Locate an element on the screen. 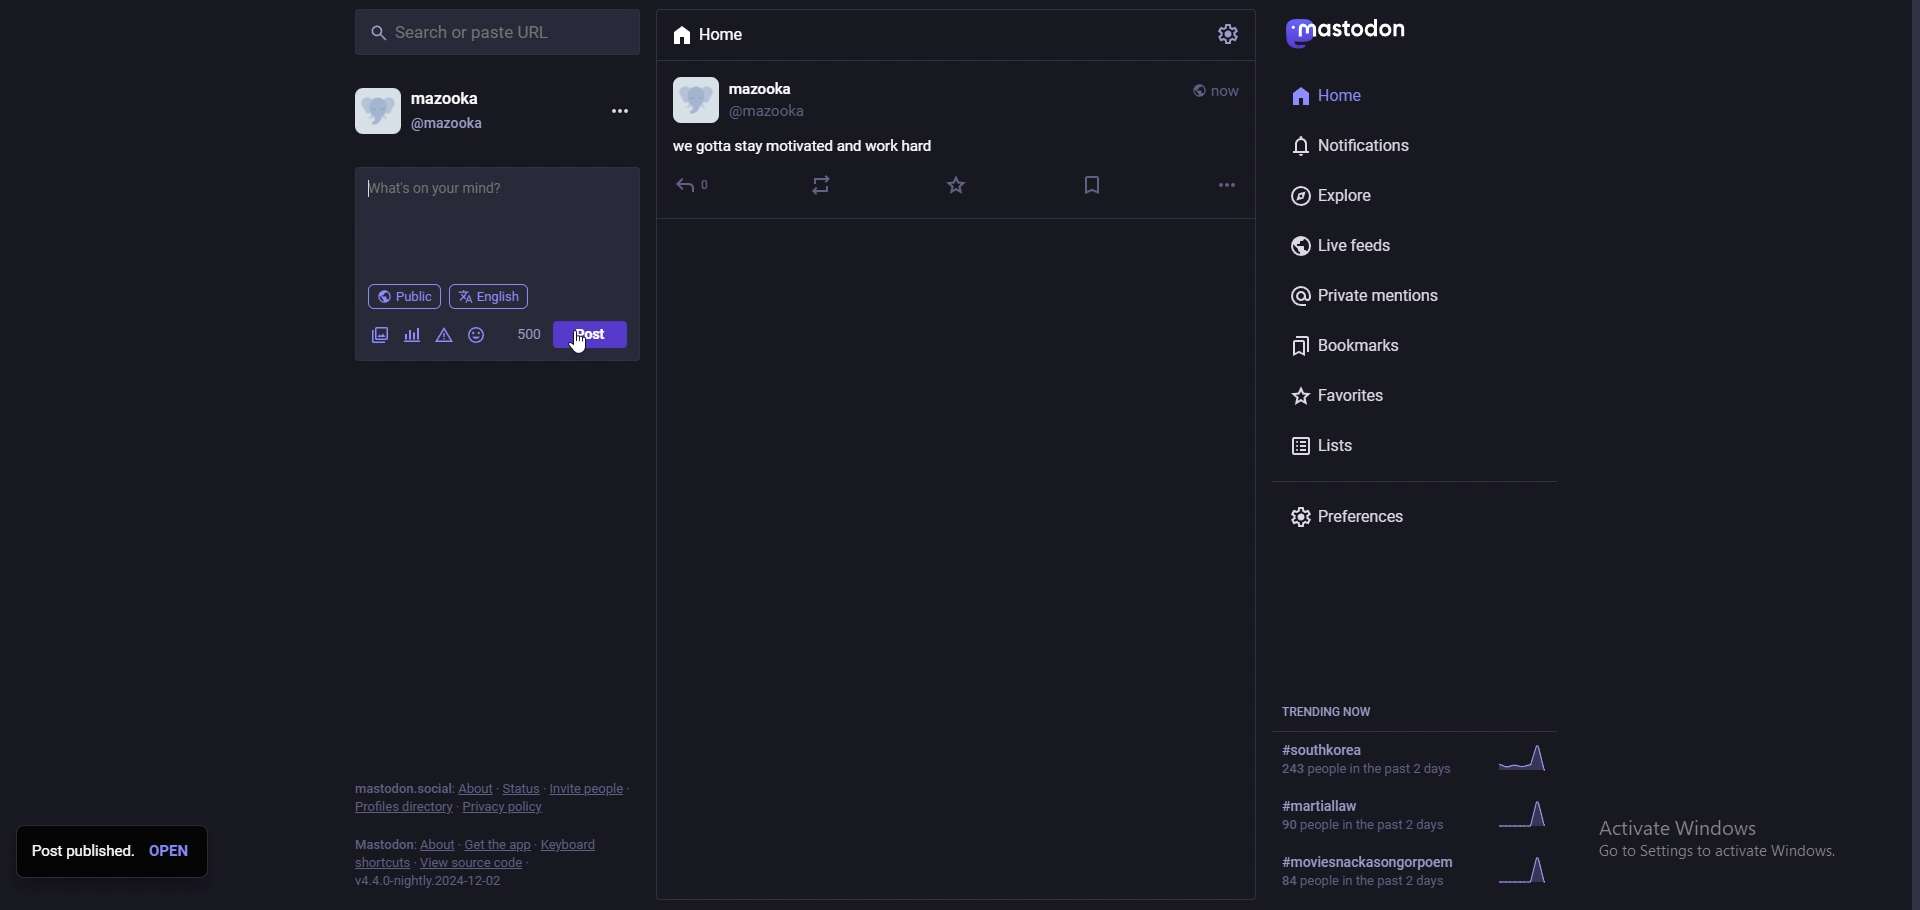 The width and height of the screenshot is (1920, 910). image is located at coordinates (379, 334).